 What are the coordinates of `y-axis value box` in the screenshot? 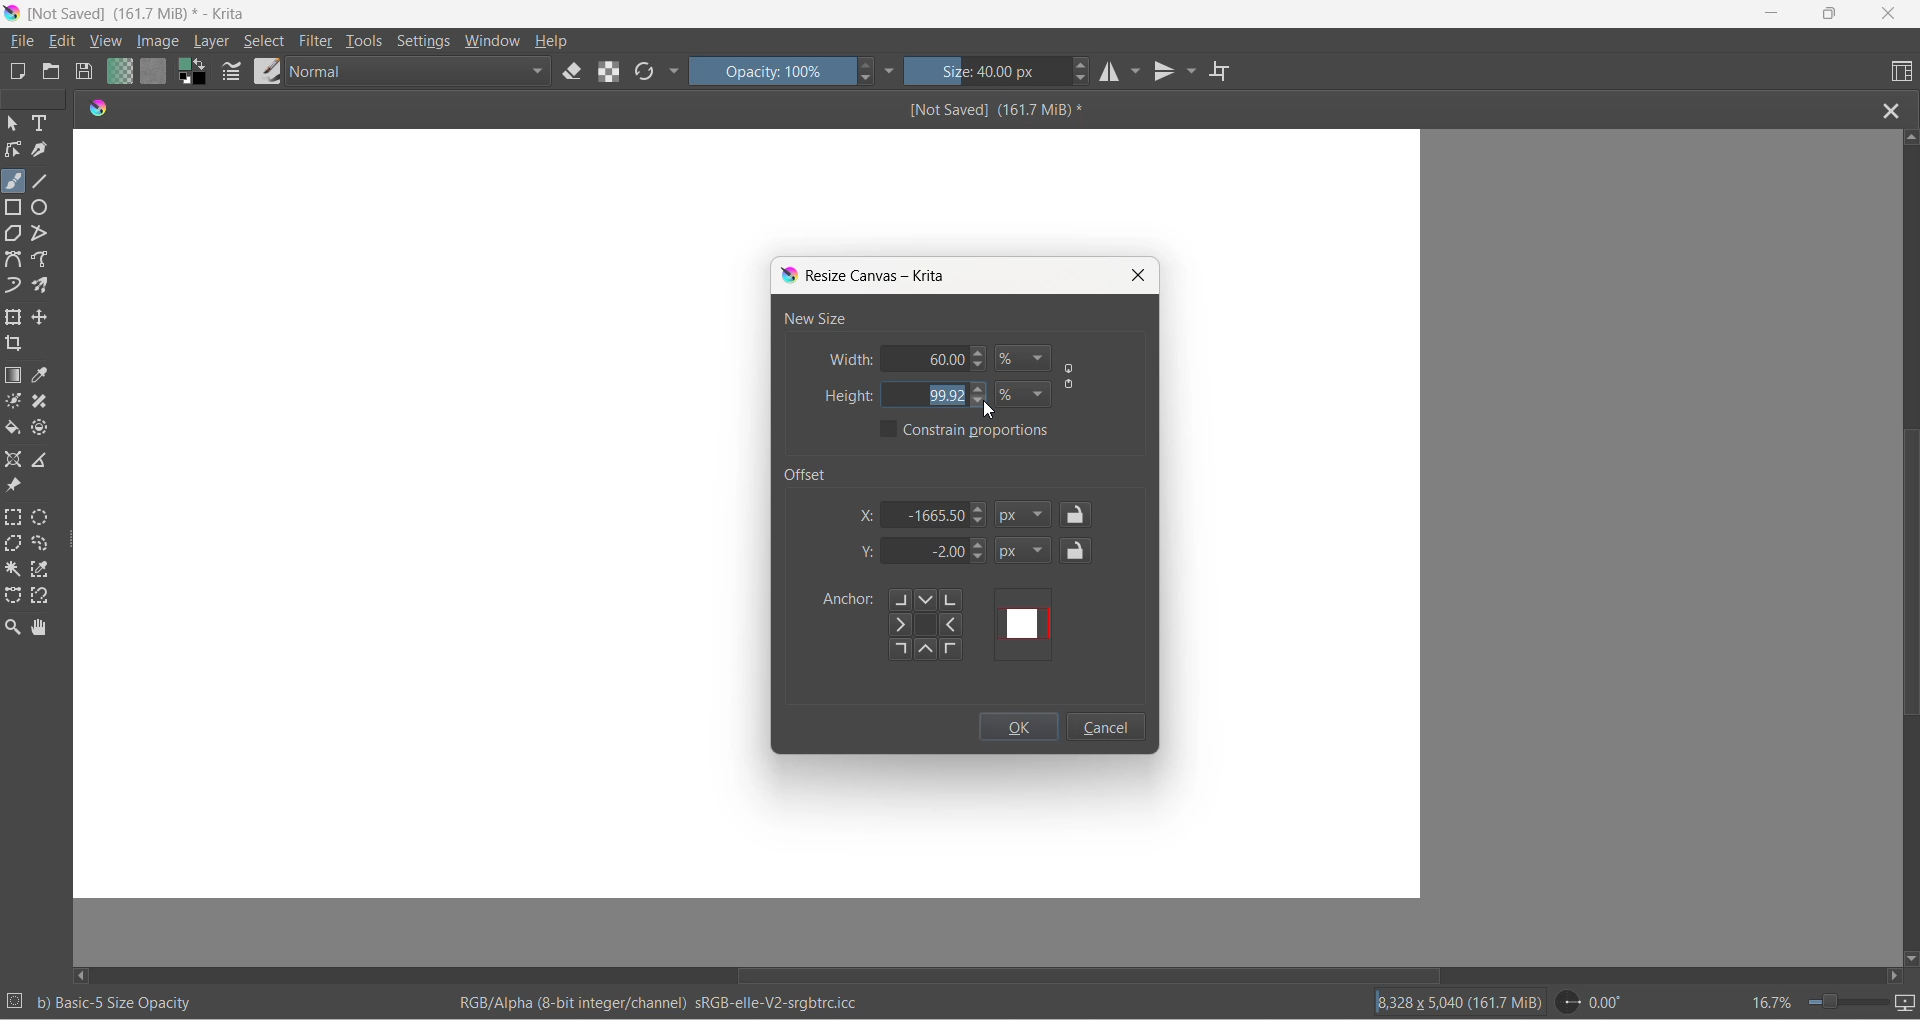 It's located at (927, 552).